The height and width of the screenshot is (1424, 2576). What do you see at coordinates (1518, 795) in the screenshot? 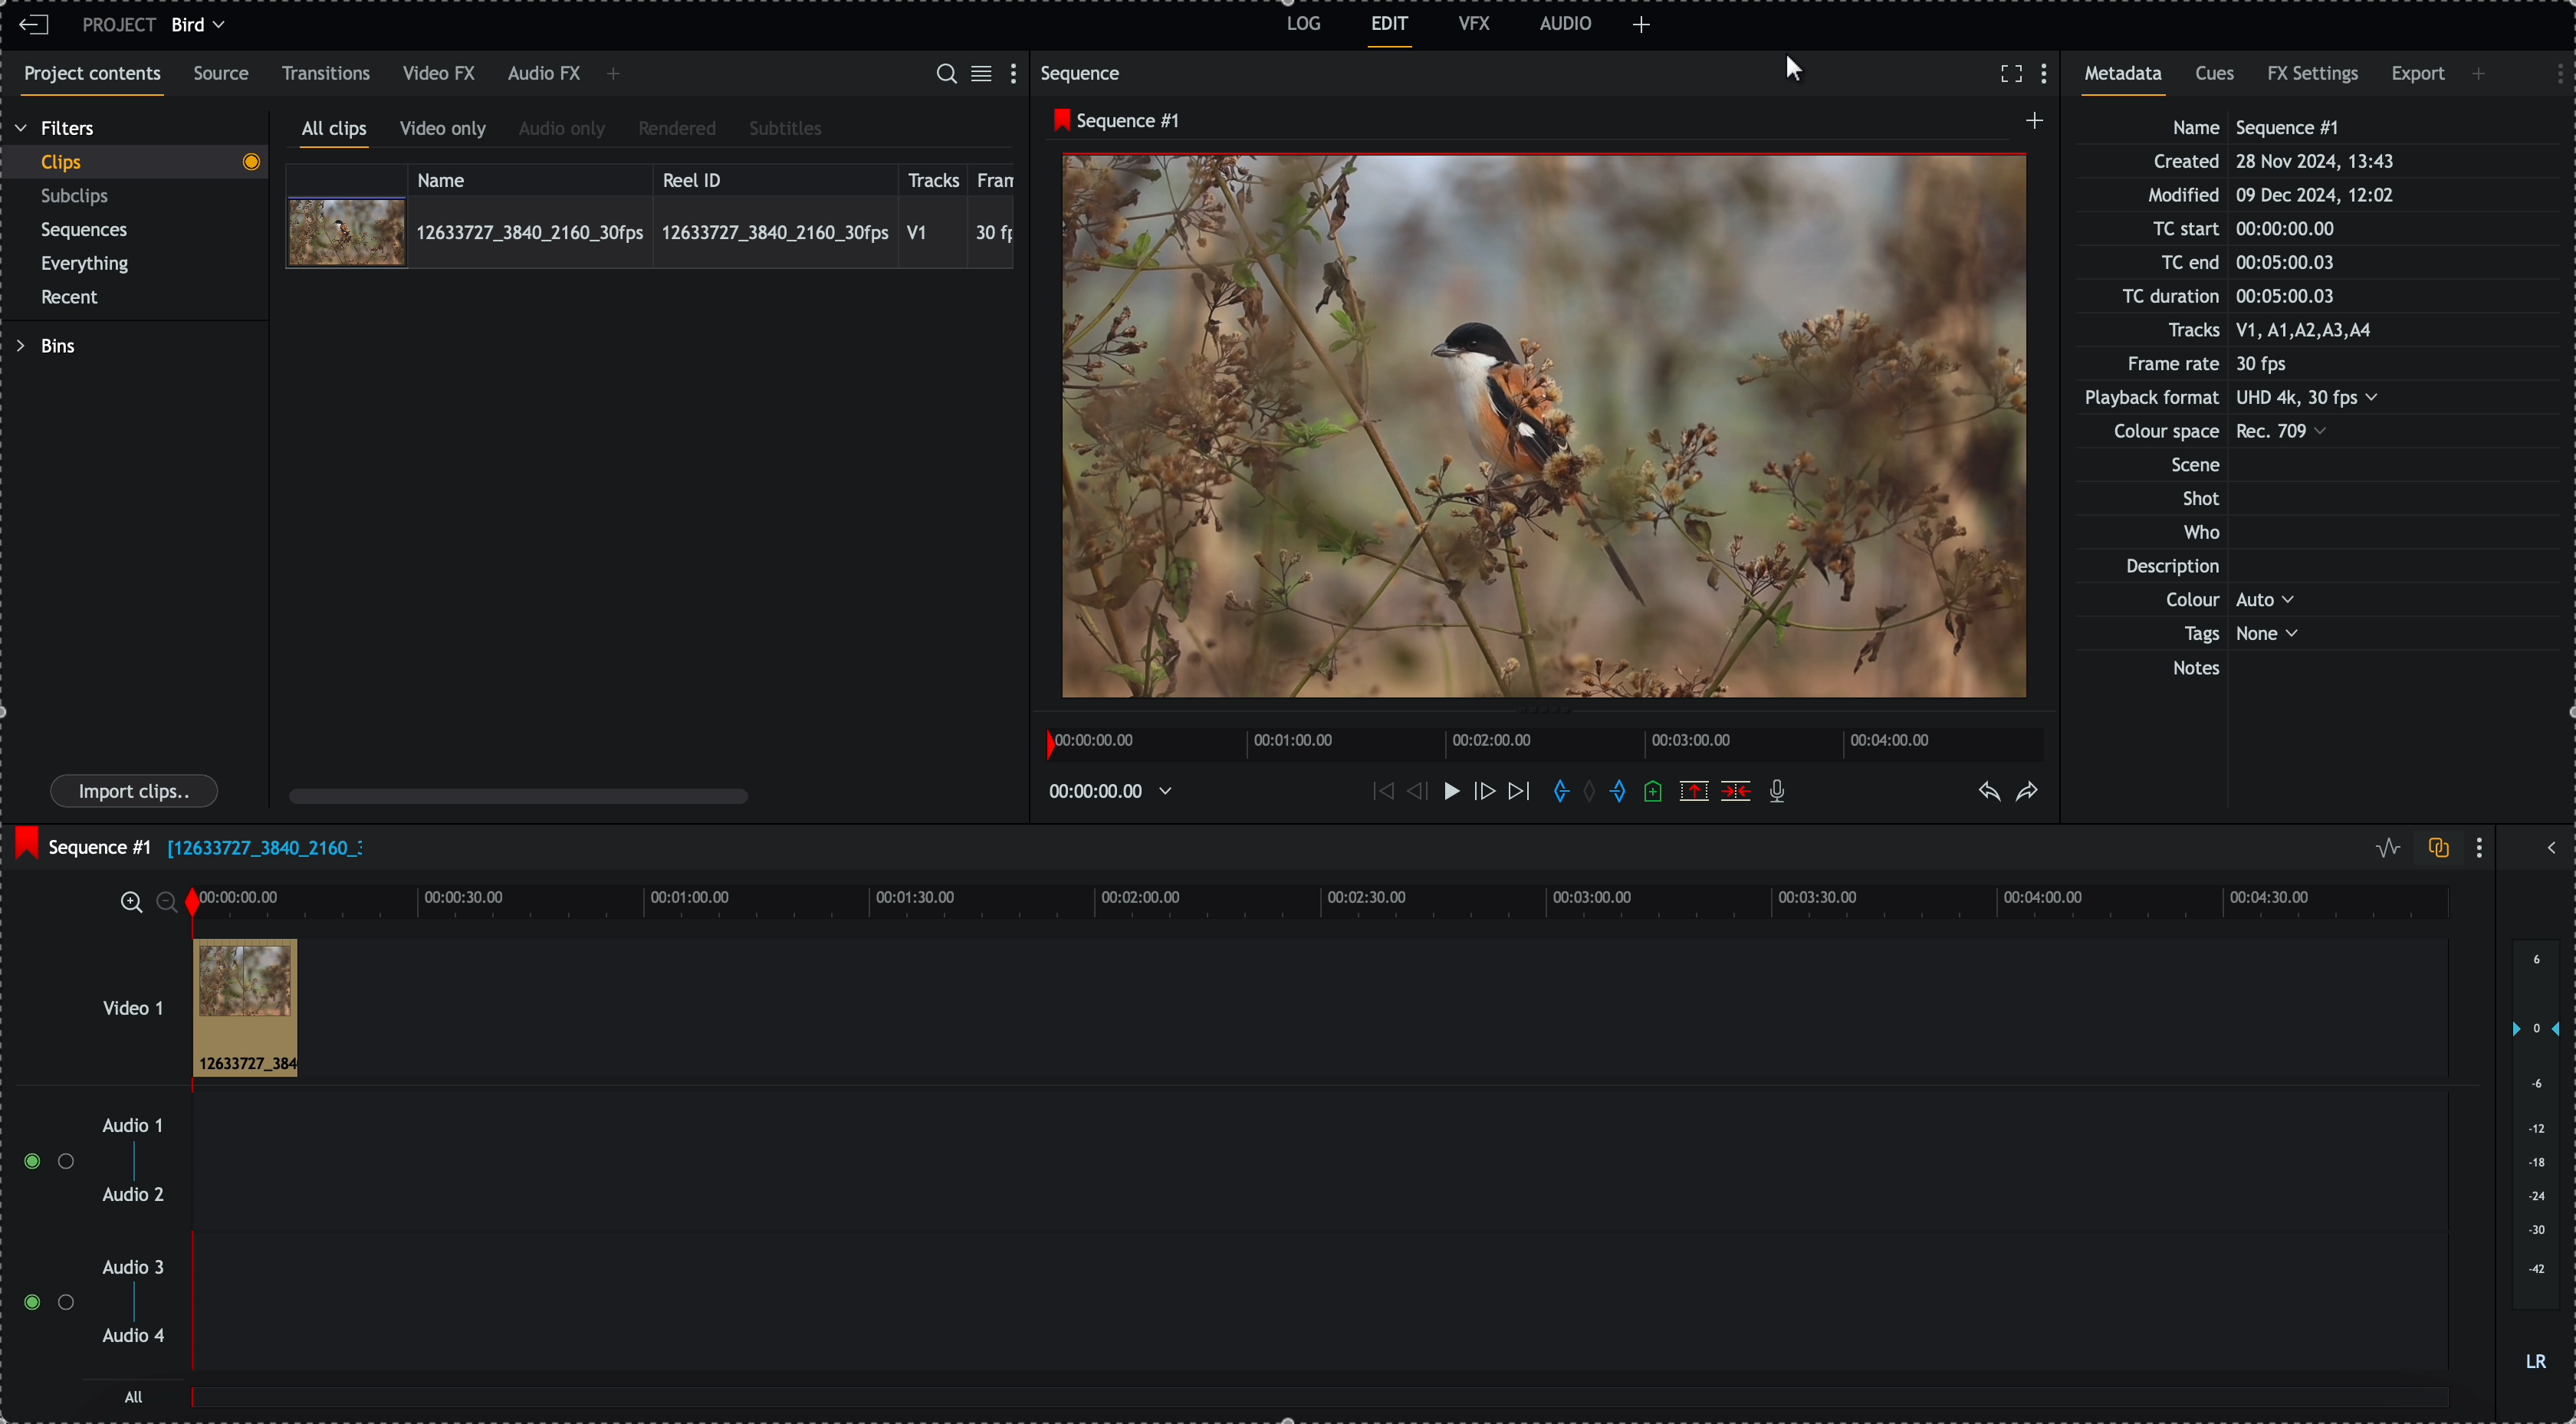
I see `move foward` at bounding box center [1518, 795].